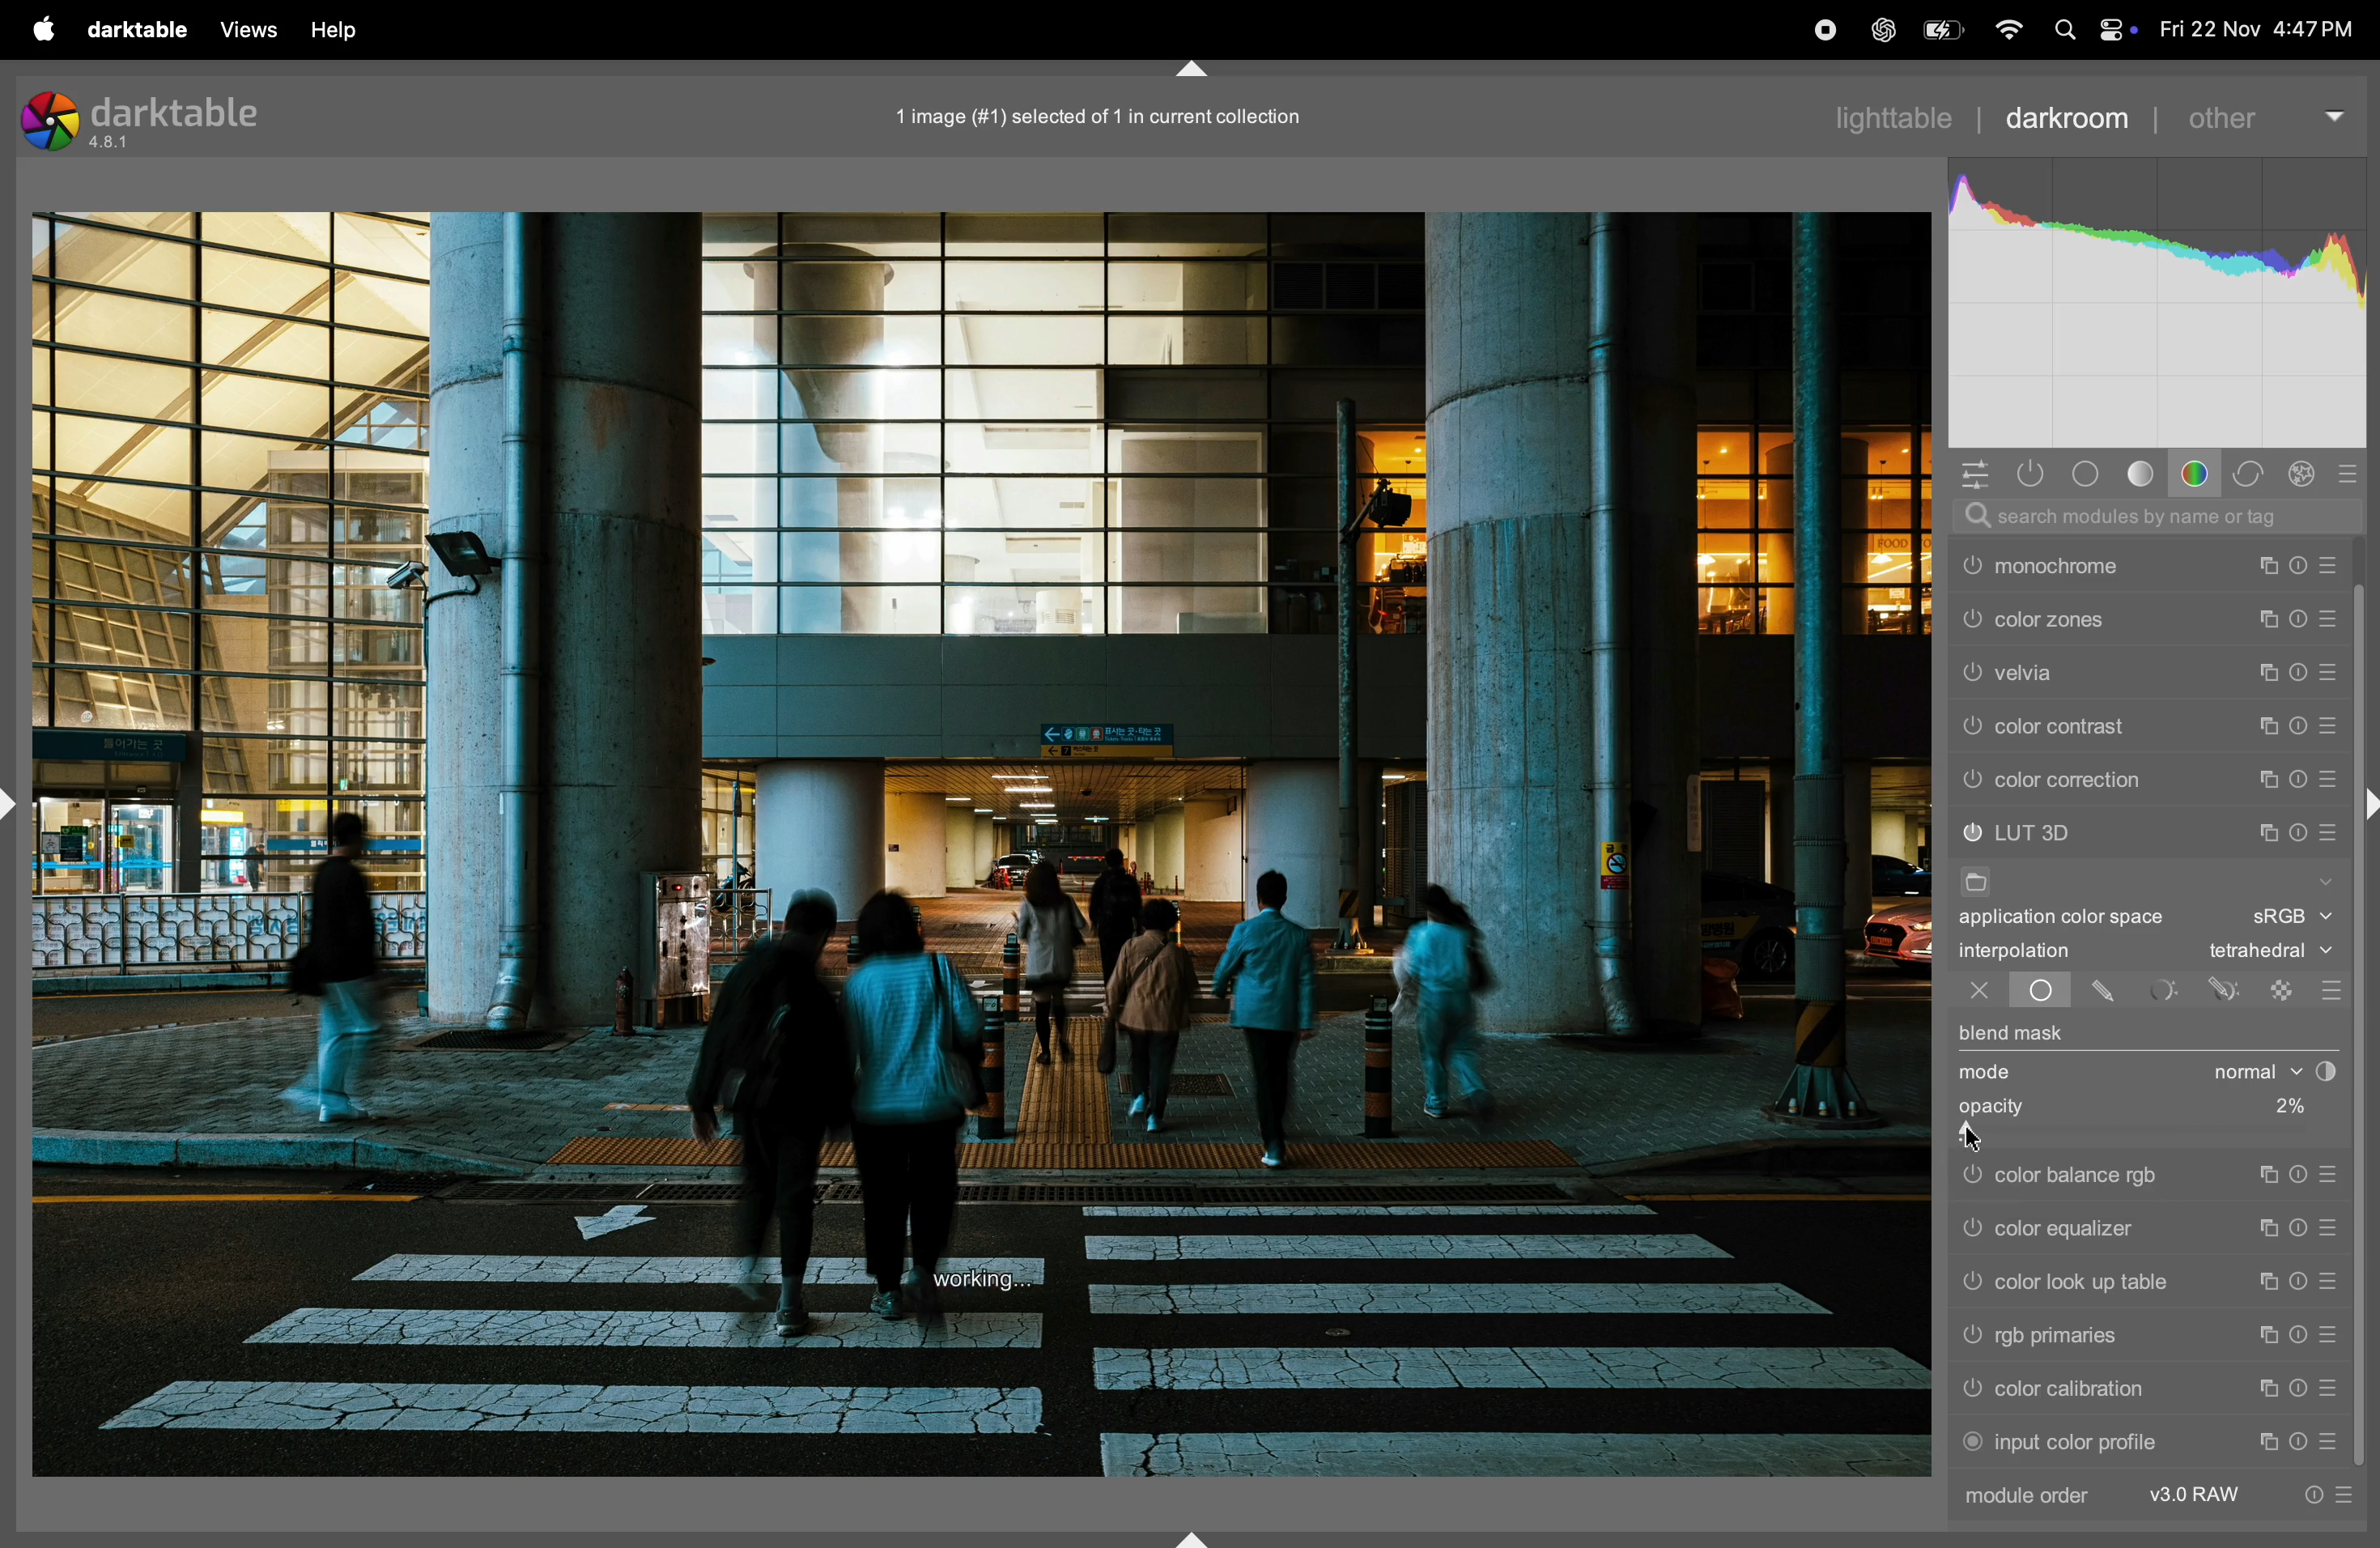 The image size is (2380, 1548). Describe the element at coordinates (2332, 1172) in the screenshot. I see `presets` at that location.